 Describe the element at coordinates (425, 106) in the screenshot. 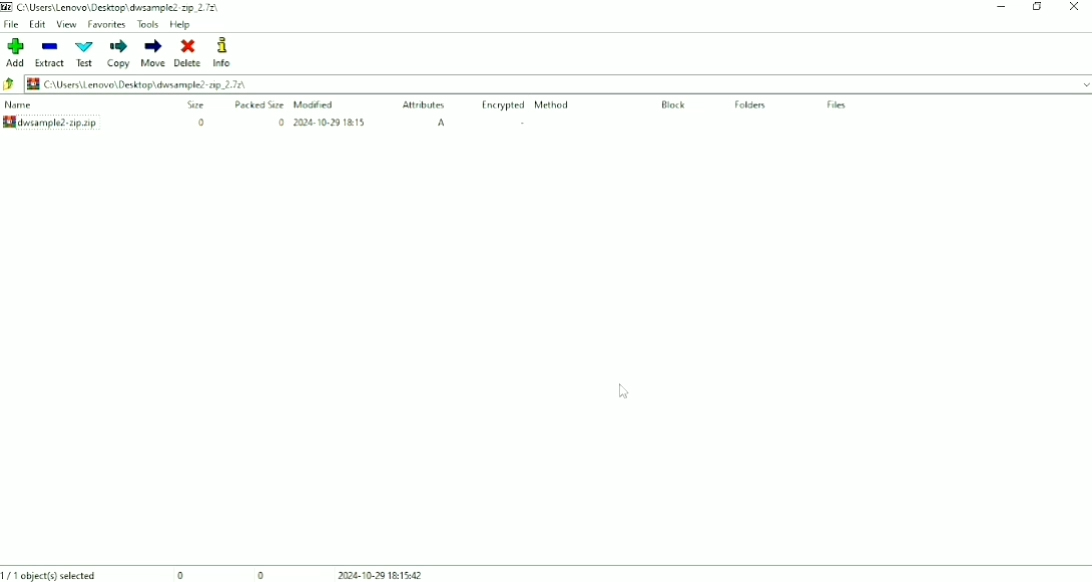

I see `Attributes` at that location.